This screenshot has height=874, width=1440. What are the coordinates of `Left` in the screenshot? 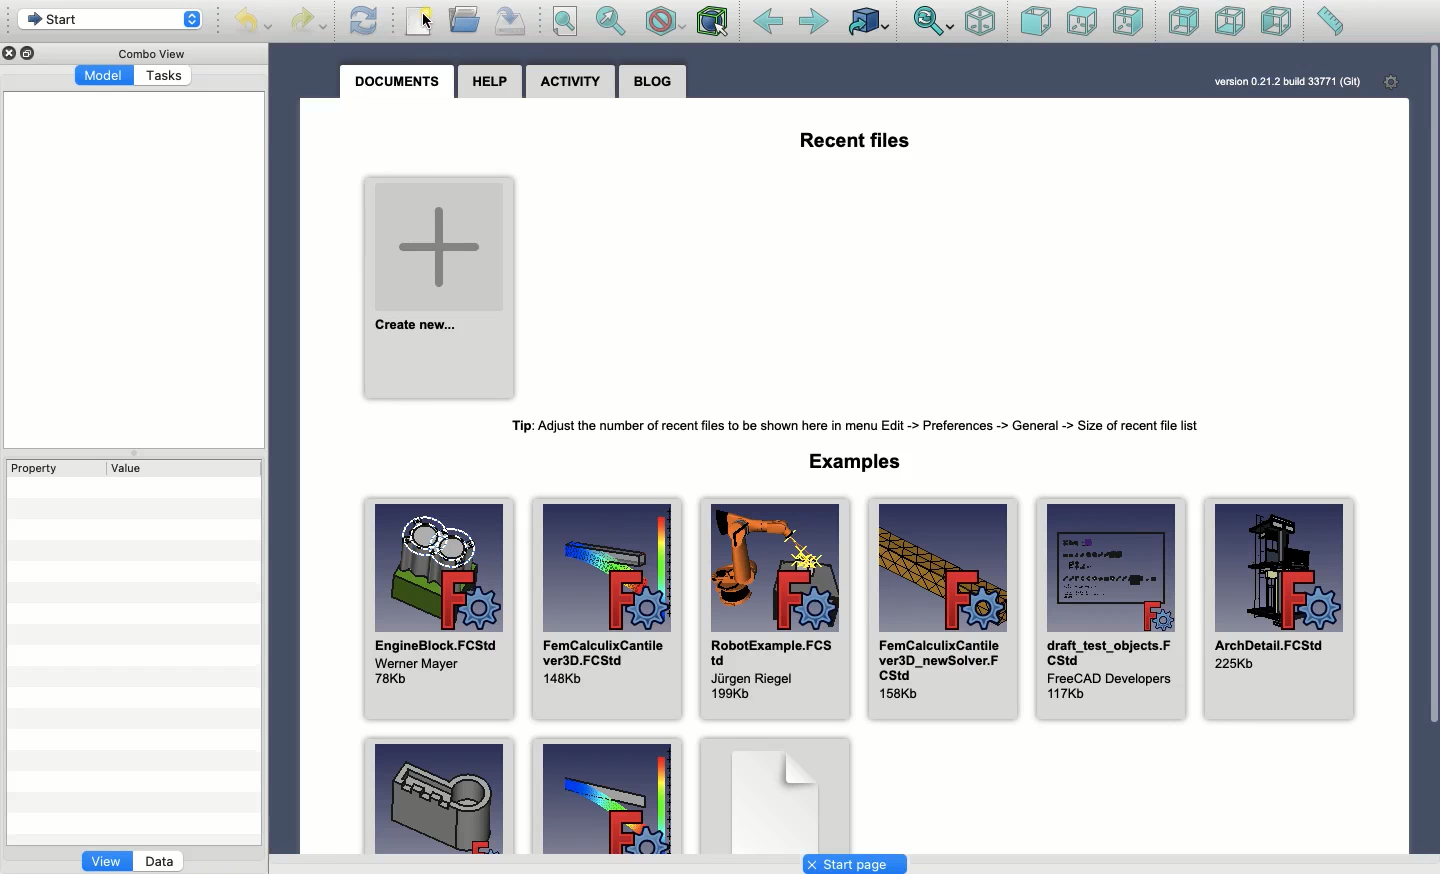 It's located at (1277, 23).